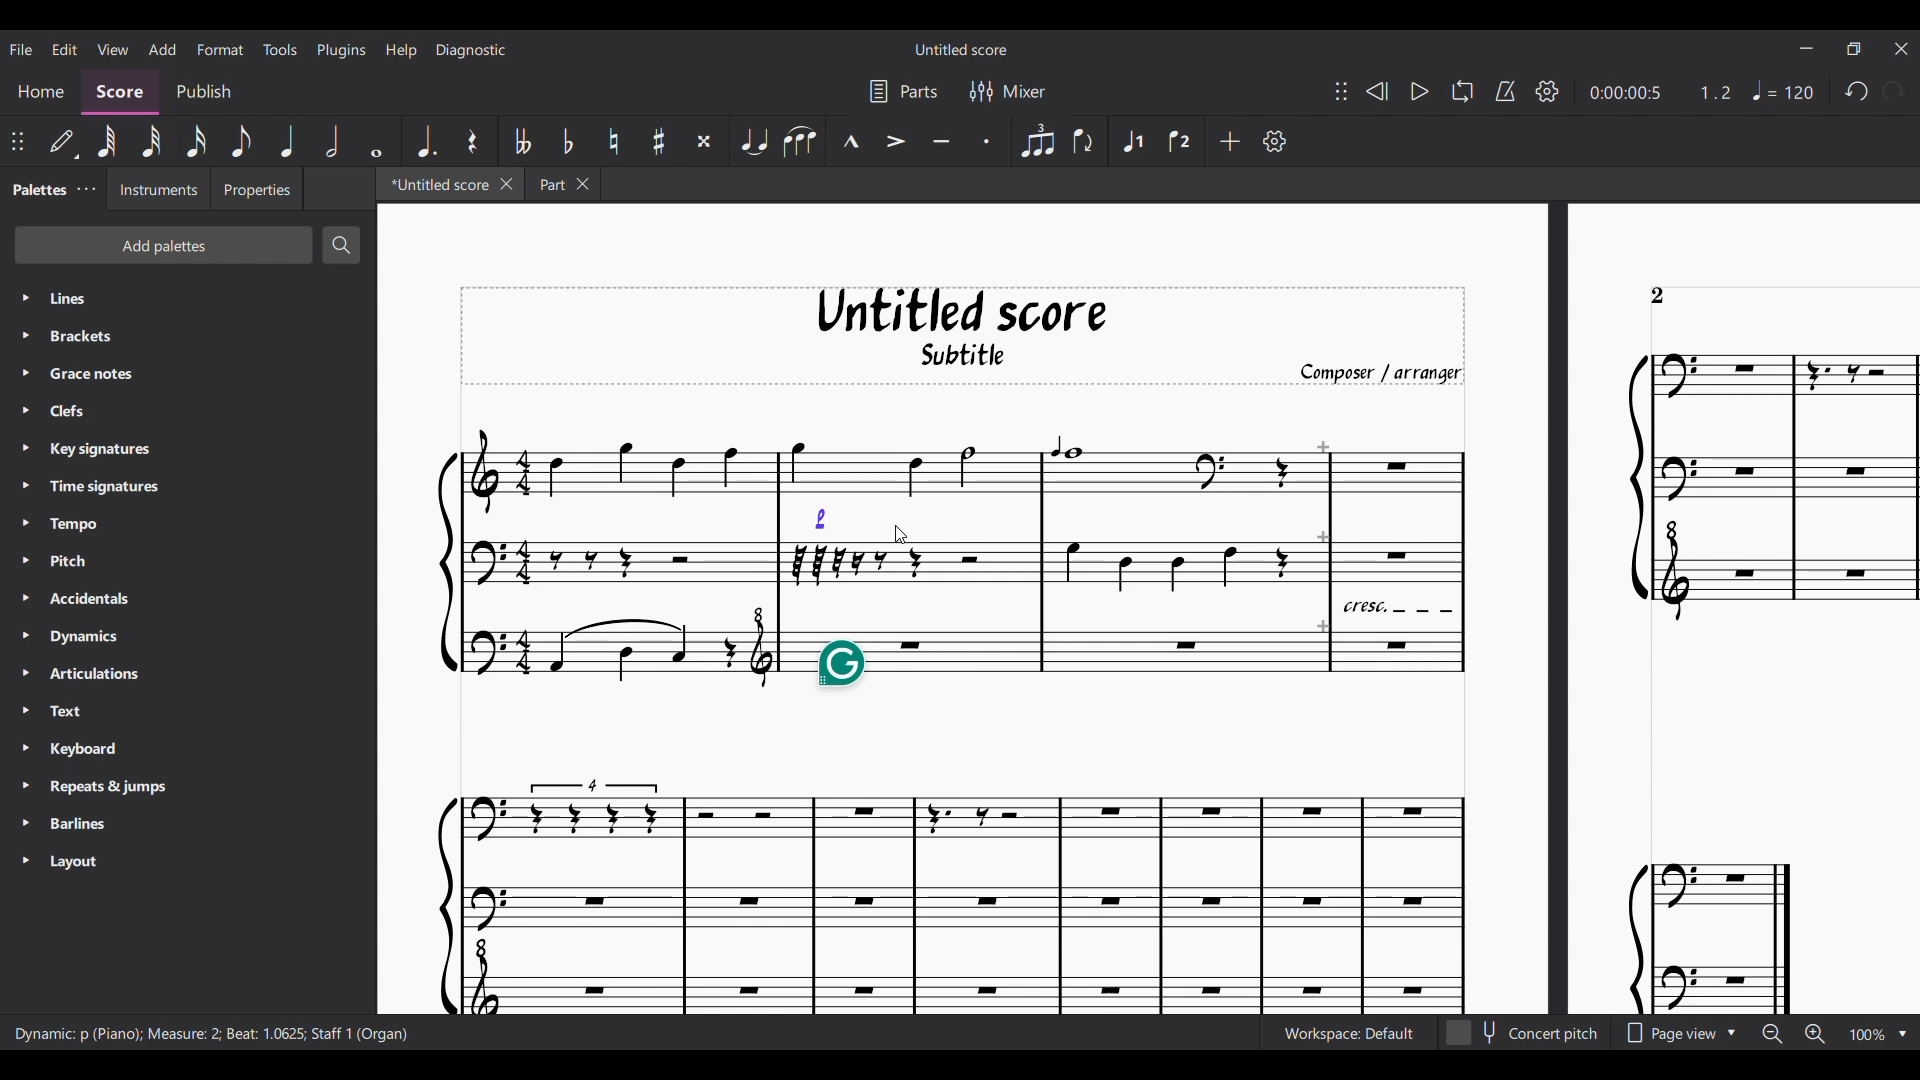 The width and height of the screenshot is (1920, 1080). Describe the element at coordinates (901, 535) in the screenshot. I see `Cursor after dragging the dynamic marking from its previous position` at that location.